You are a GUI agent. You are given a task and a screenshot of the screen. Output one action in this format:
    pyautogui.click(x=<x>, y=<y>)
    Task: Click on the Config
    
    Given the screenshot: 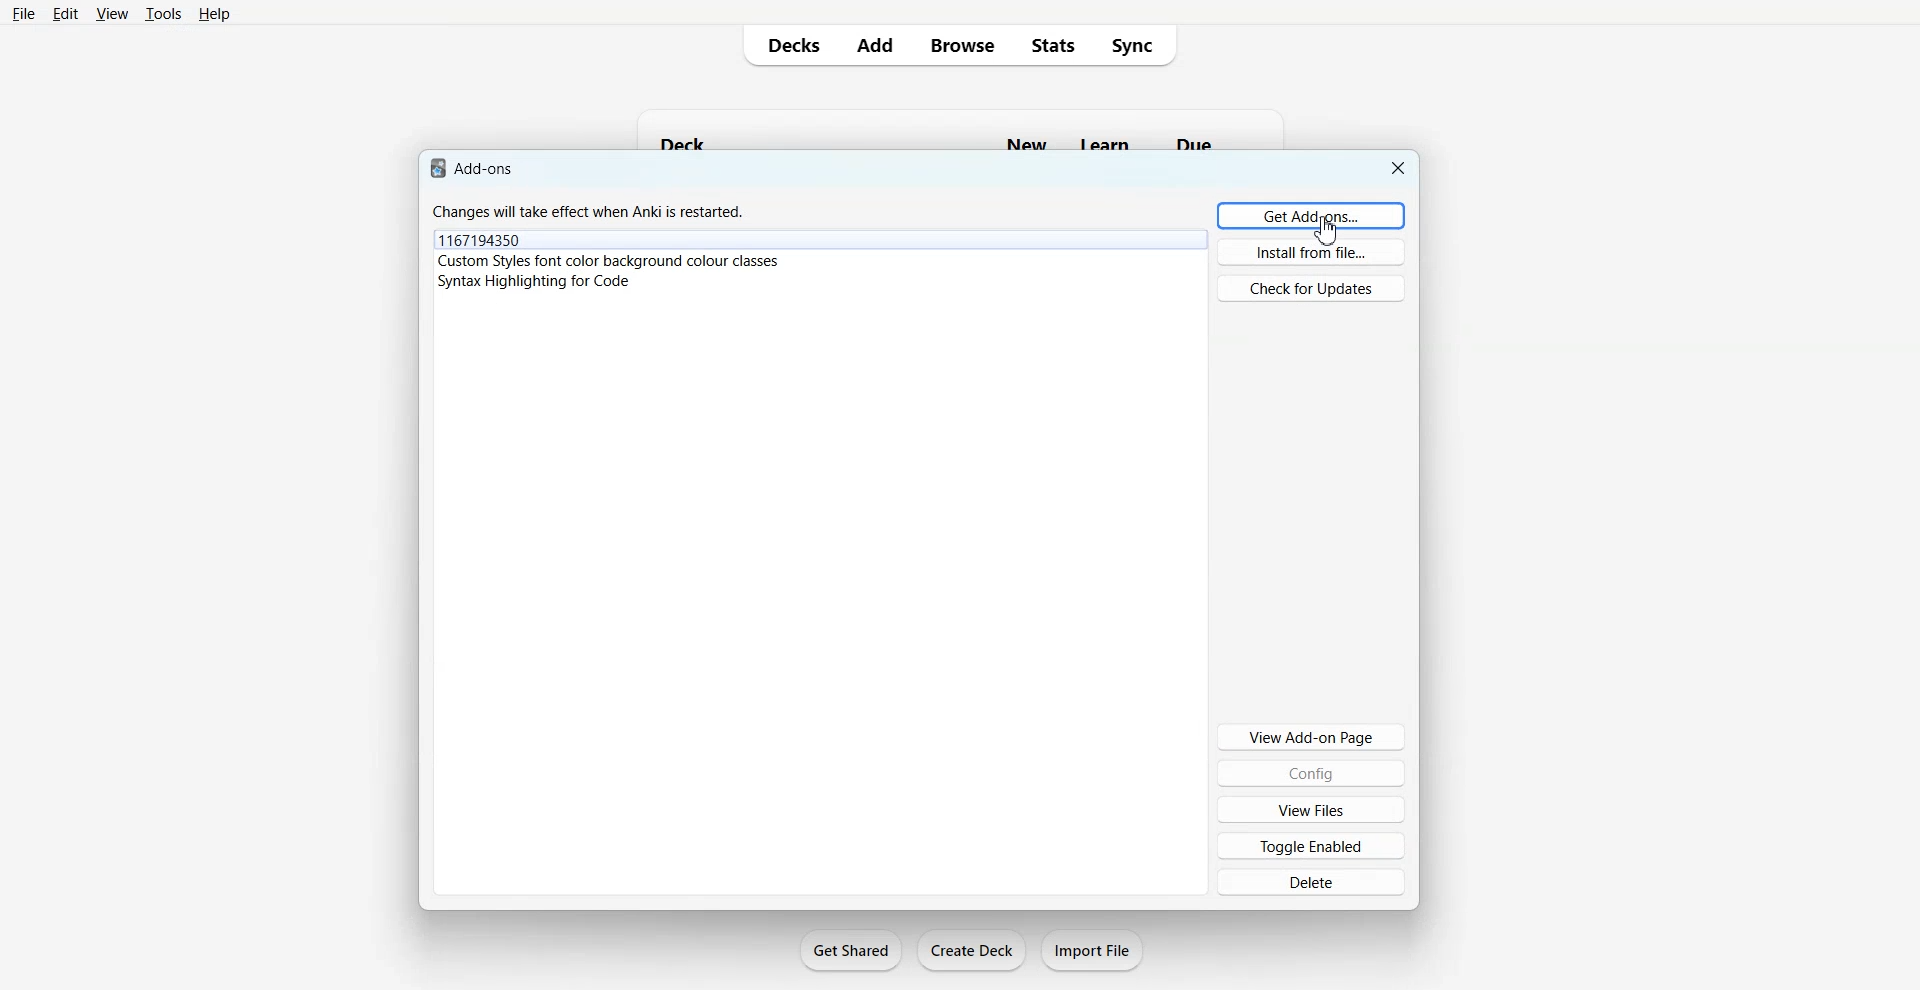 What is the action you would take?
    pyautogui.click(x=1312, y=773)
    